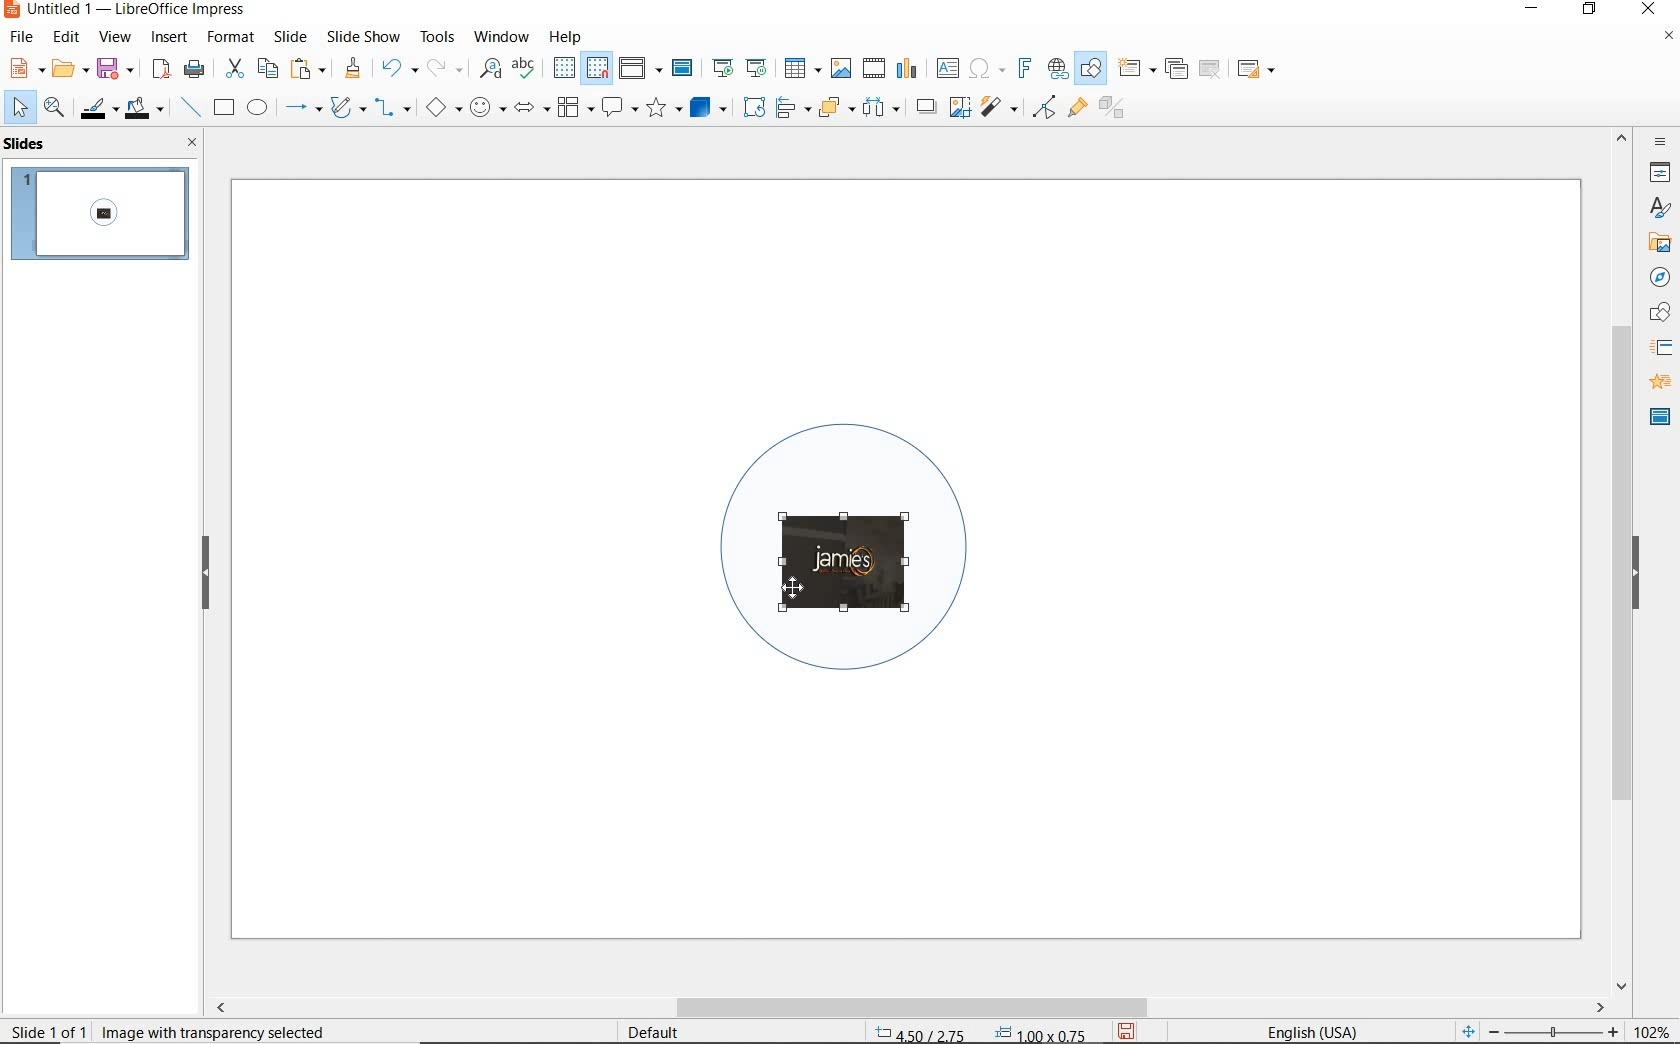  What do you see at coordinates (67, 69) in the screenshot?
I see `open` at bounding box center [67, 69].